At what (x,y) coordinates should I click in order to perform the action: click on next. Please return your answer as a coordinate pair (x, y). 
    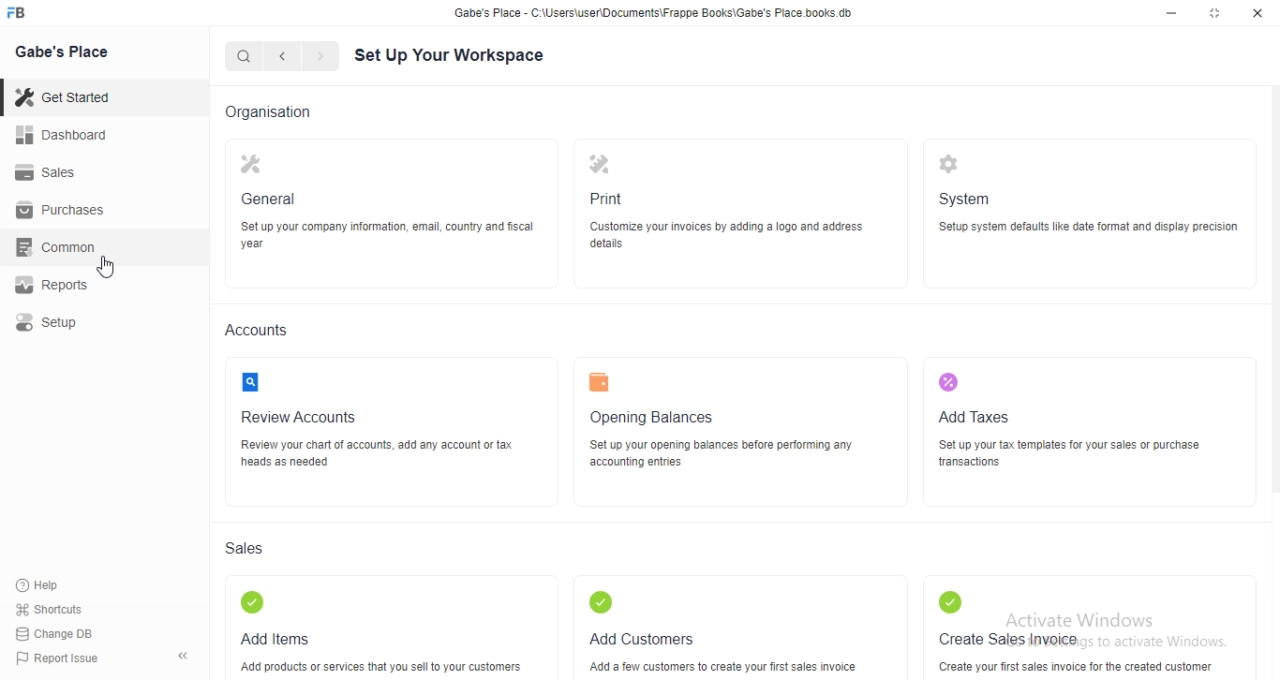
    Looking at the image, I should click on (318, 57).